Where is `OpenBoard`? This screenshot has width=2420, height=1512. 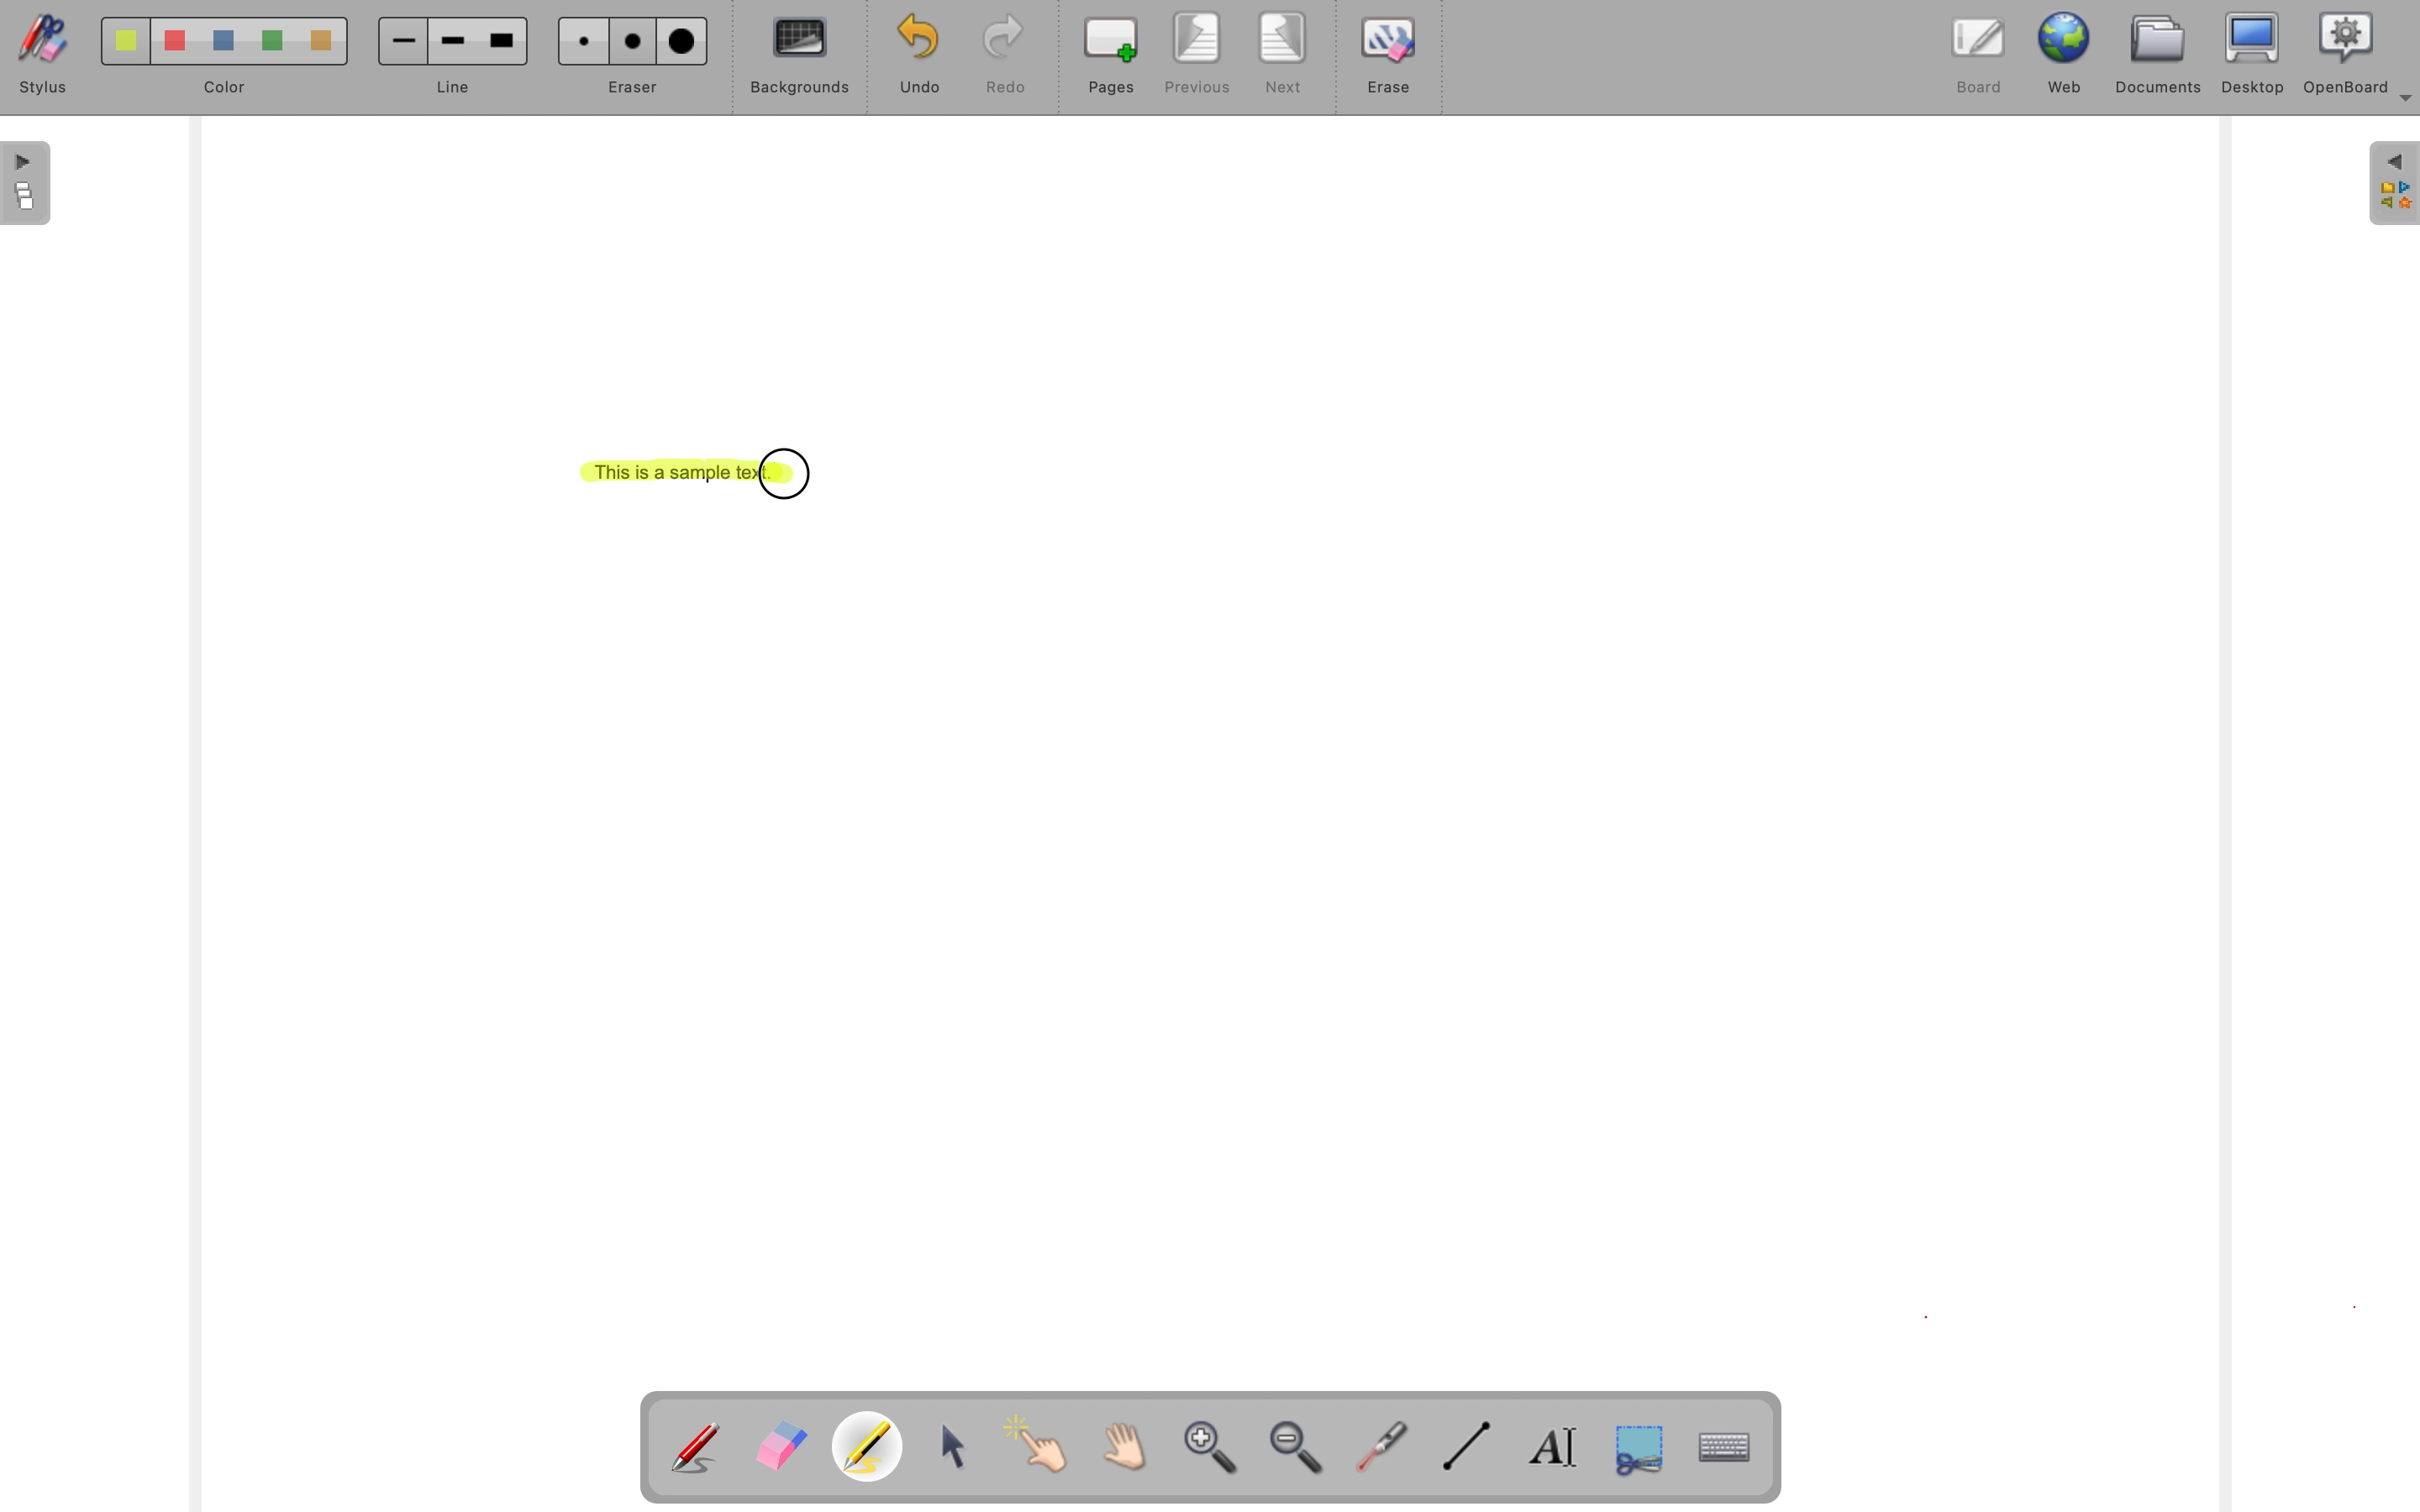
OpenBoard is located at coordinates (2359, 56).